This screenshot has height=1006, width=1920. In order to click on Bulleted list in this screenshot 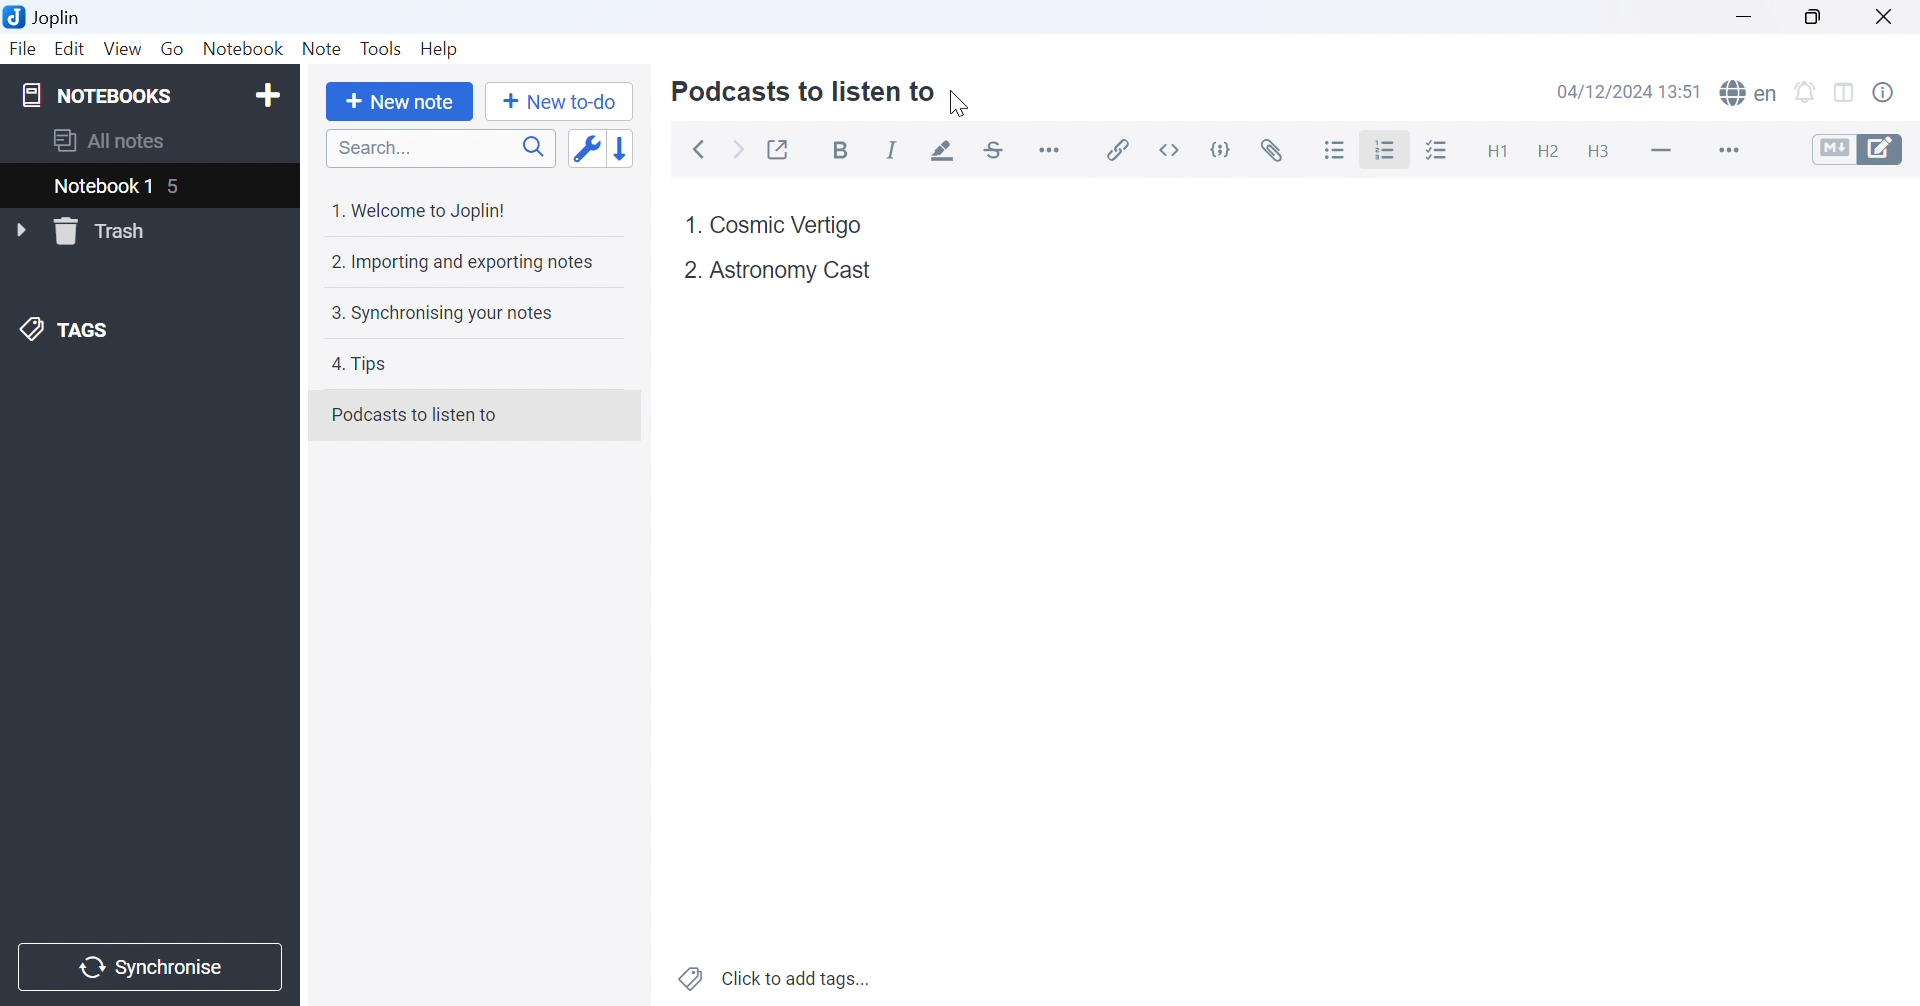, I will do `click(1336, 149)`.